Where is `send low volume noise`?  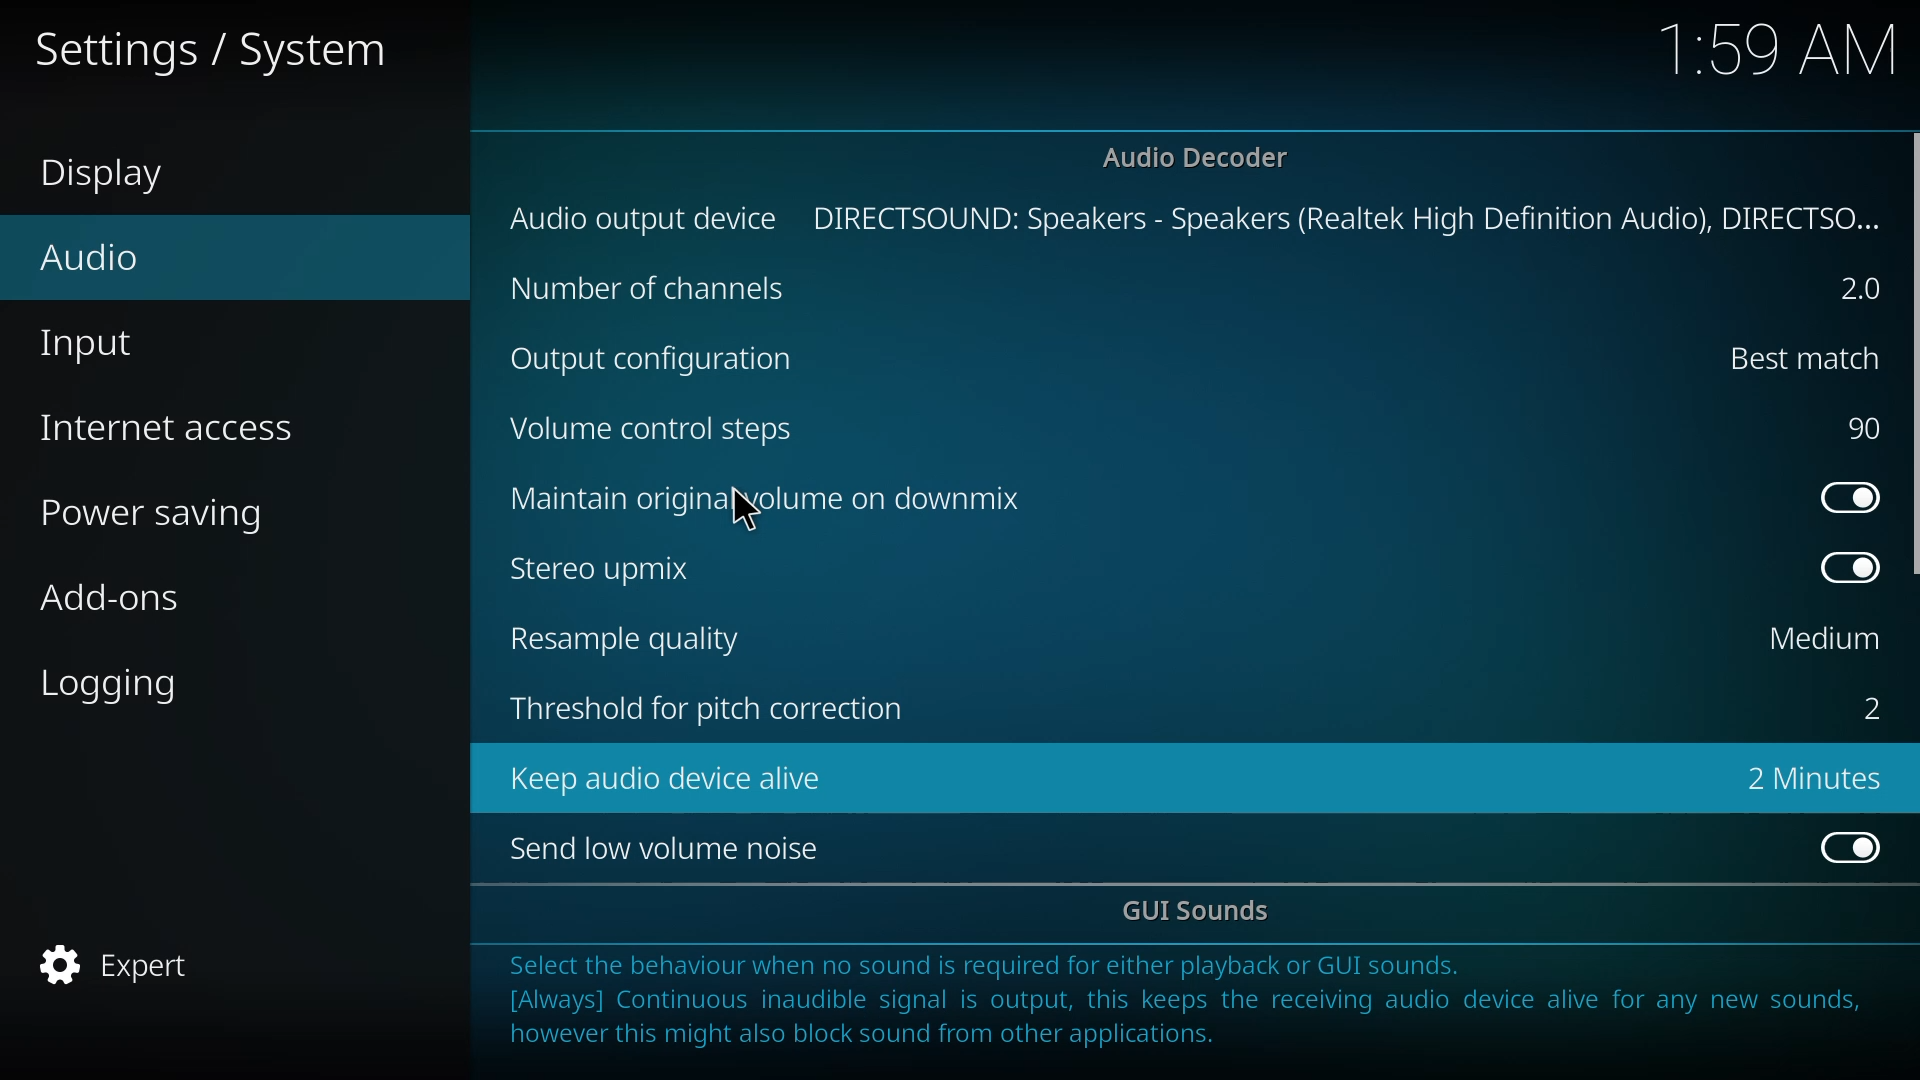 send low volume noise is located at coordinates (672, 849).